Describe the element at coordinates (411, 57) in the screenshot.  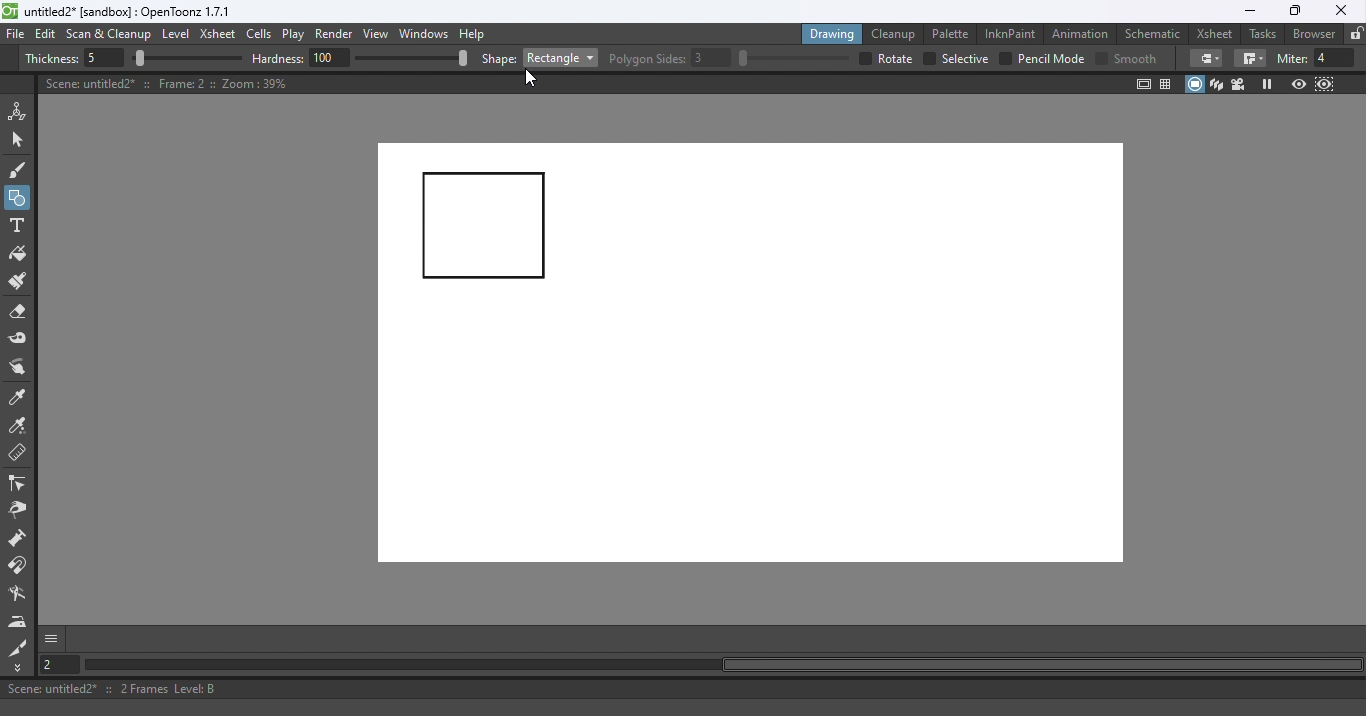
I see `slider` at that location.